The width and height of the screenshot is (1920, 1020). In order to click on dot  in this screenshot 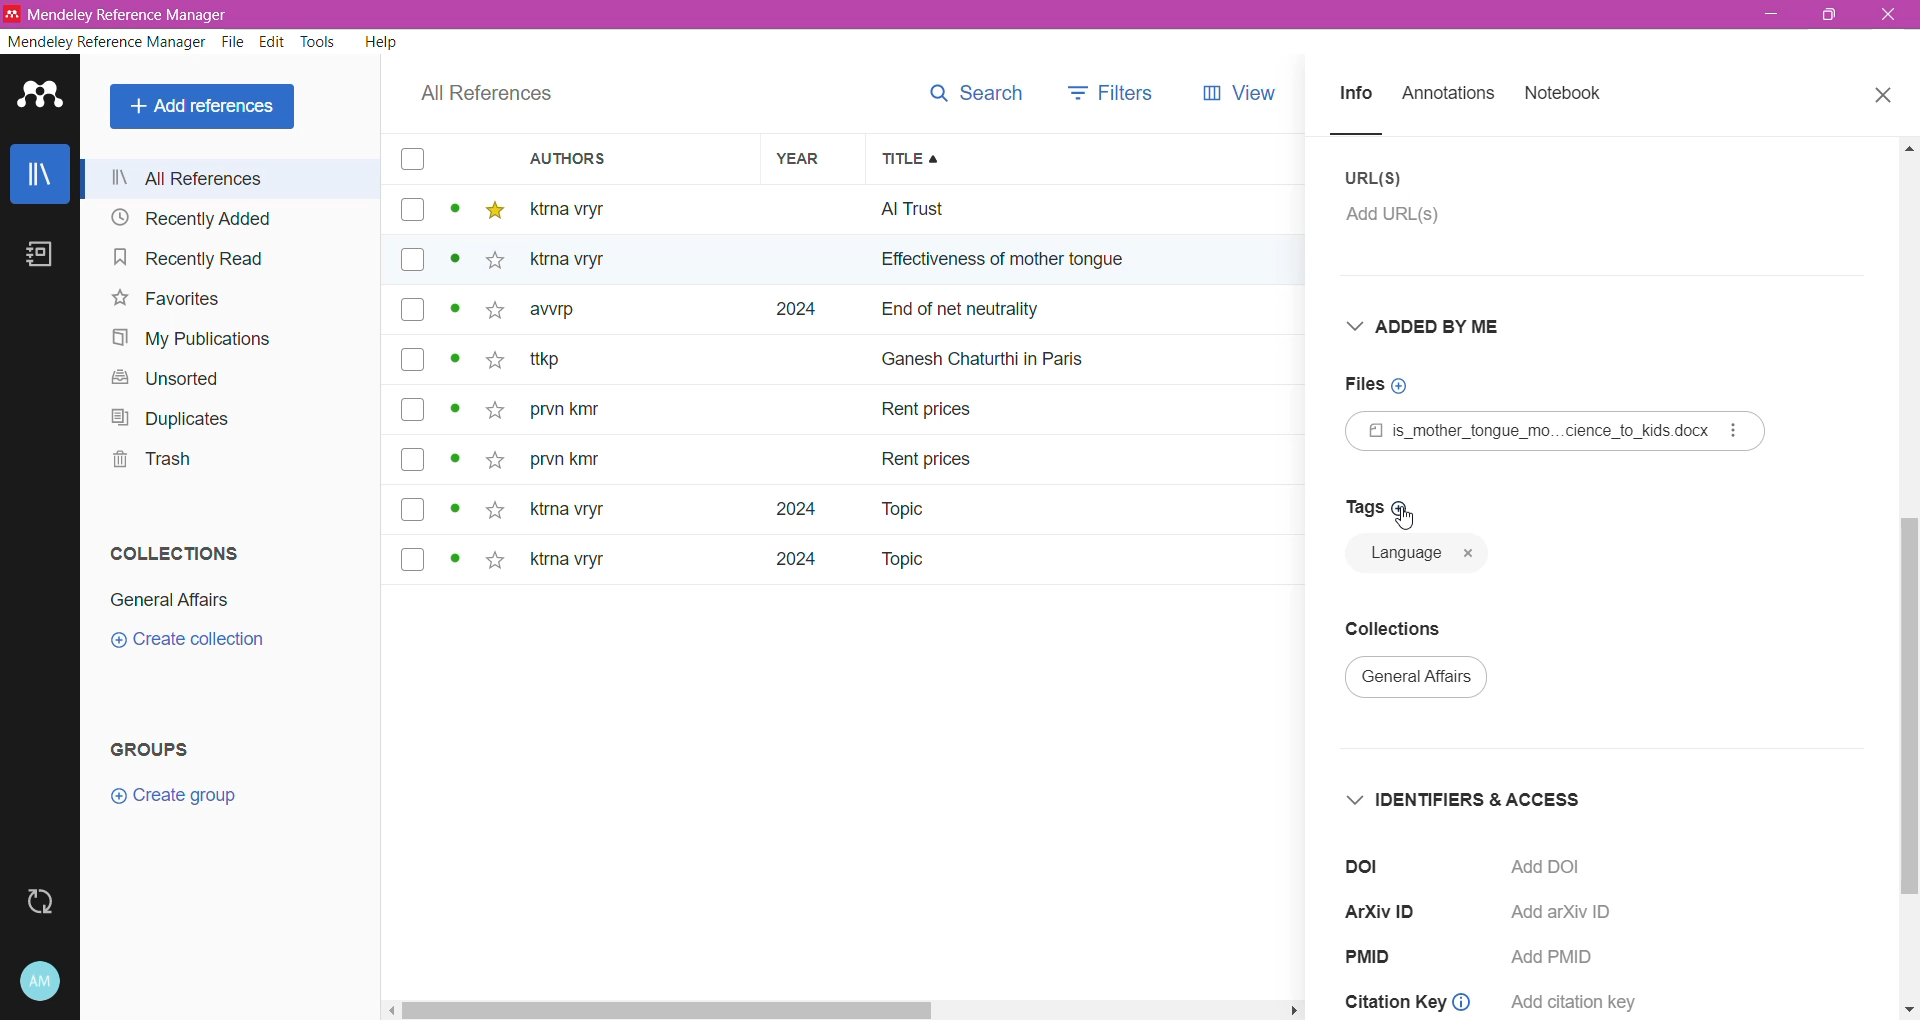, I will do `click(453, 414)`.